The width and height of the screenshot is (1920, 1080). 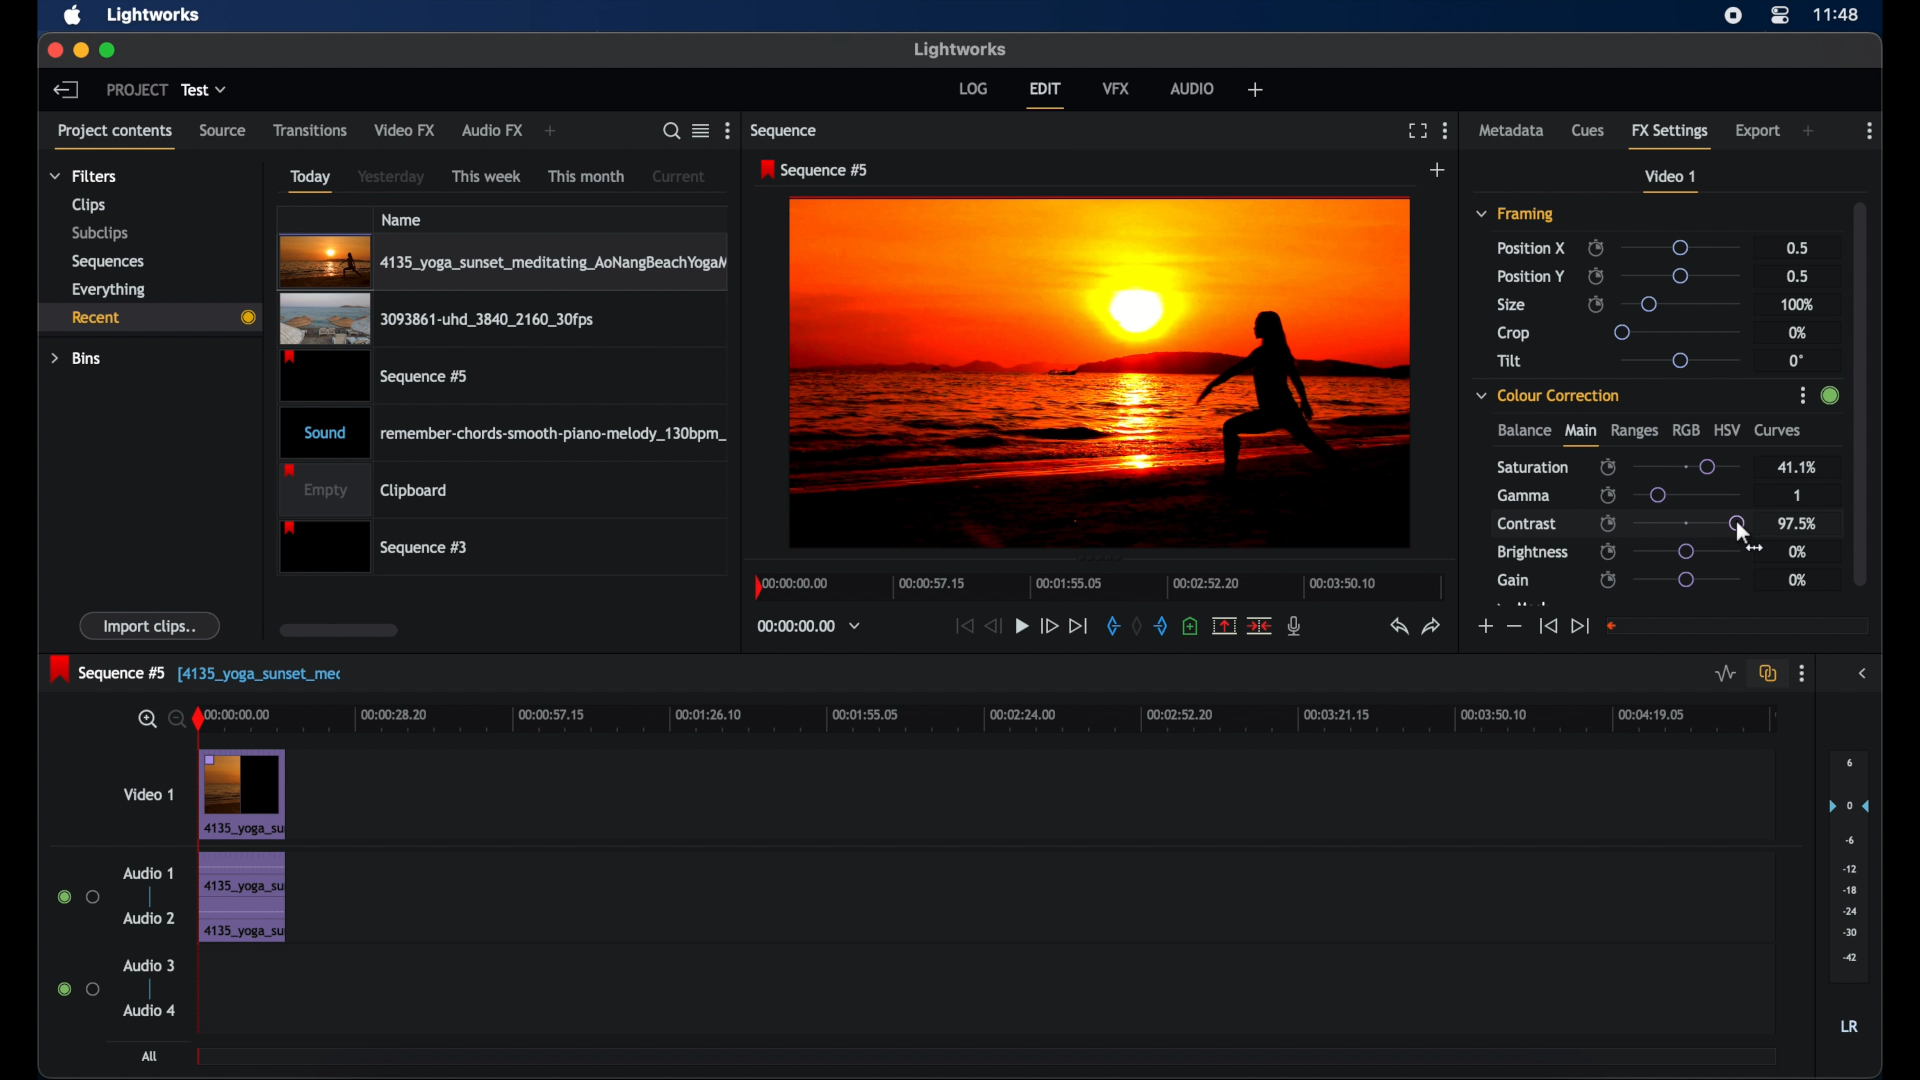 I want to click on brightness, so click(x=1534, y=553).